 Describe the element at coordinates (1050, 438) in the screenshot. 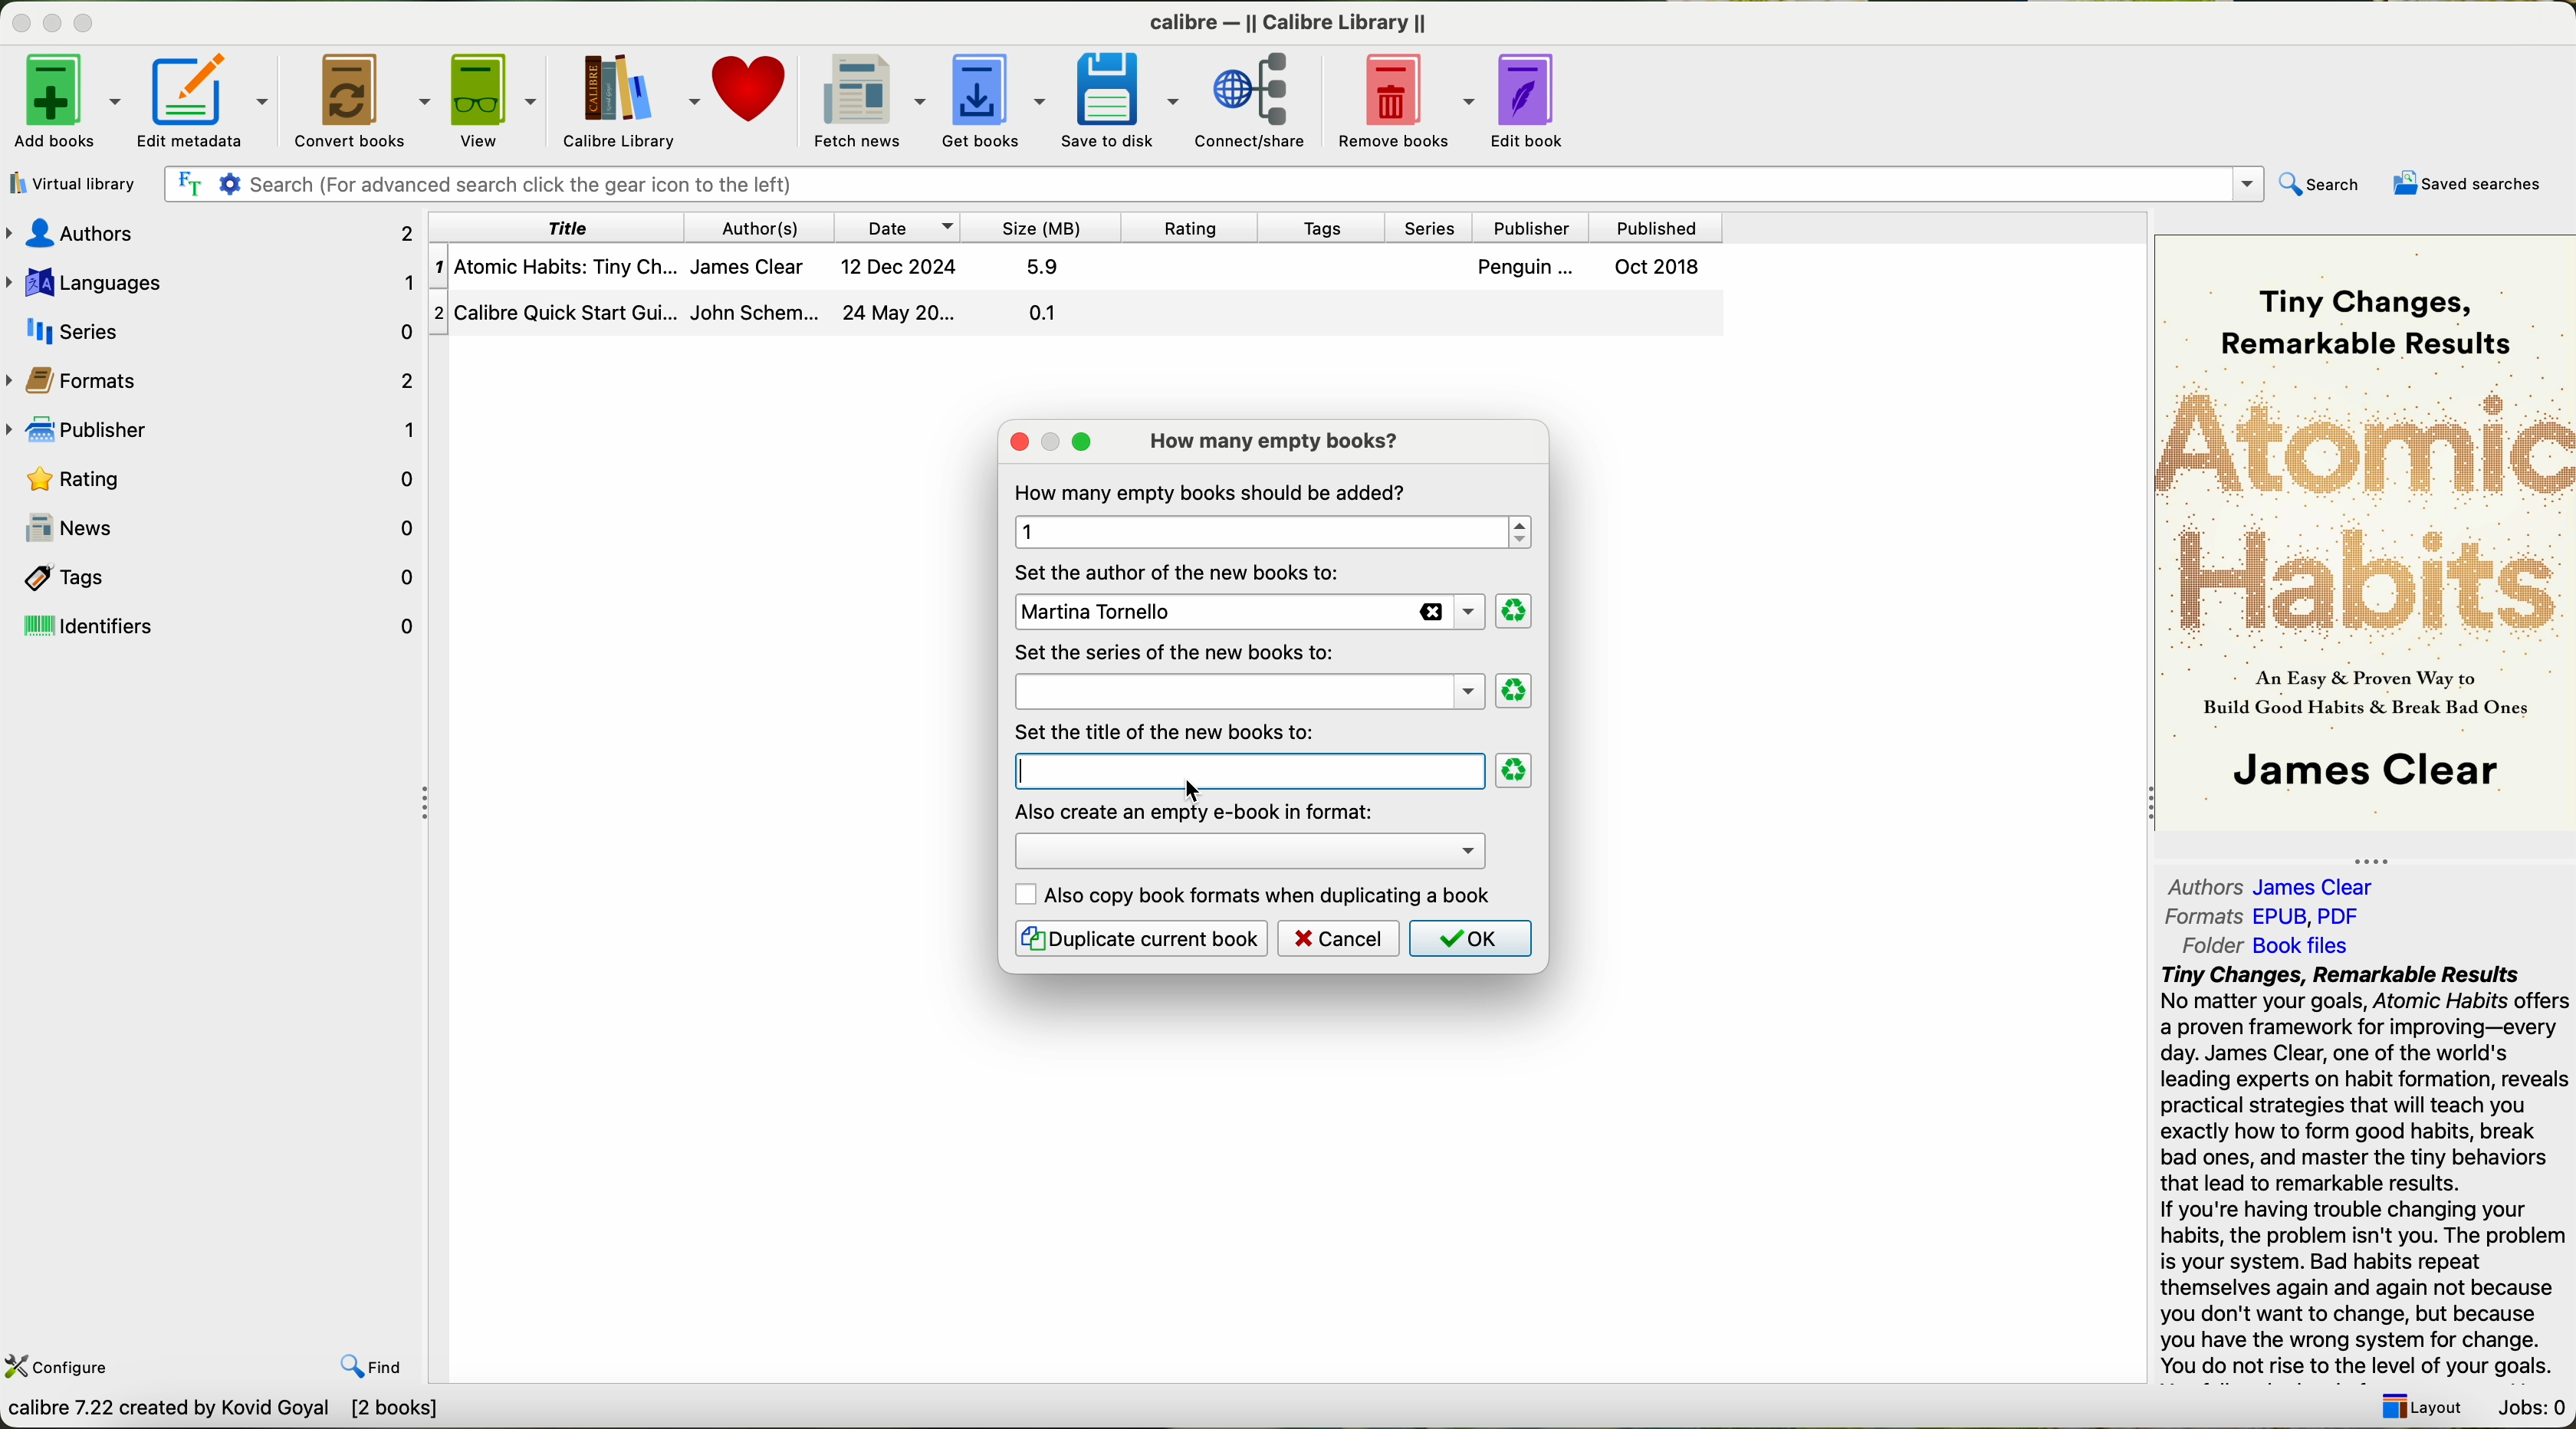

I see `maximize` at that location.